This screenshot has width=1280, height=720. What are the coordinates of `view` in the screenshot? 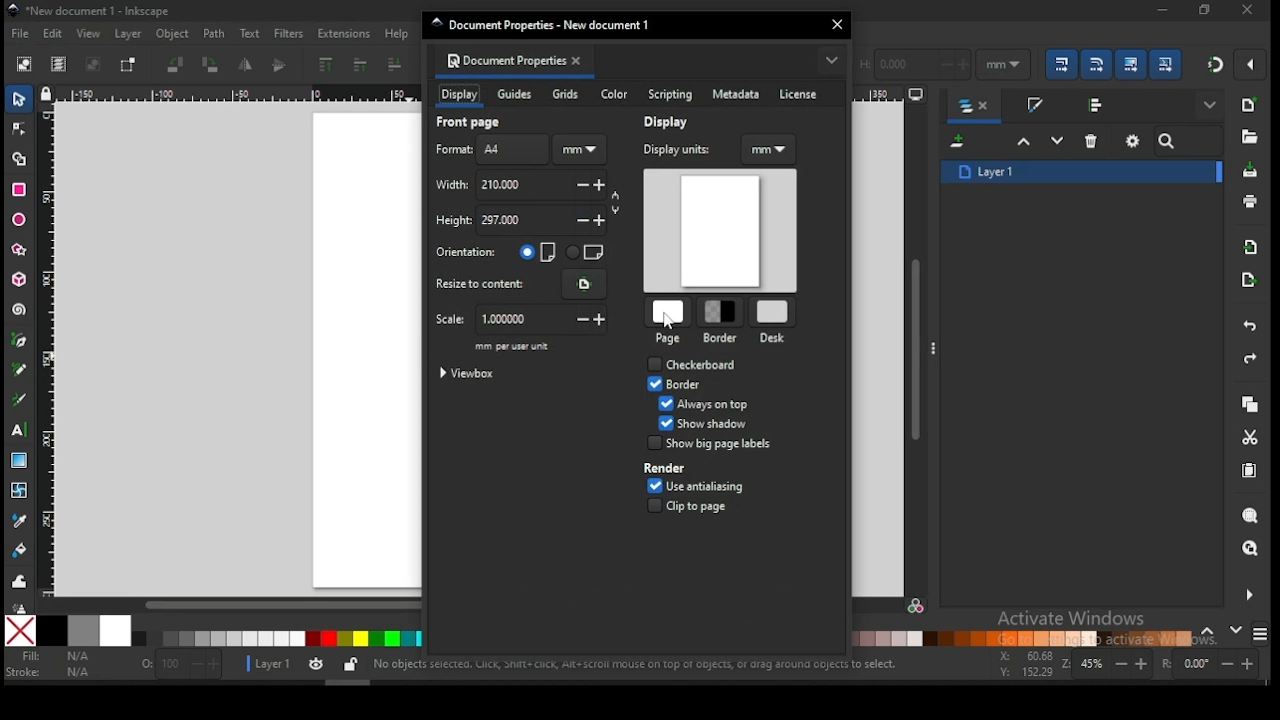 It's located at (91, 34).